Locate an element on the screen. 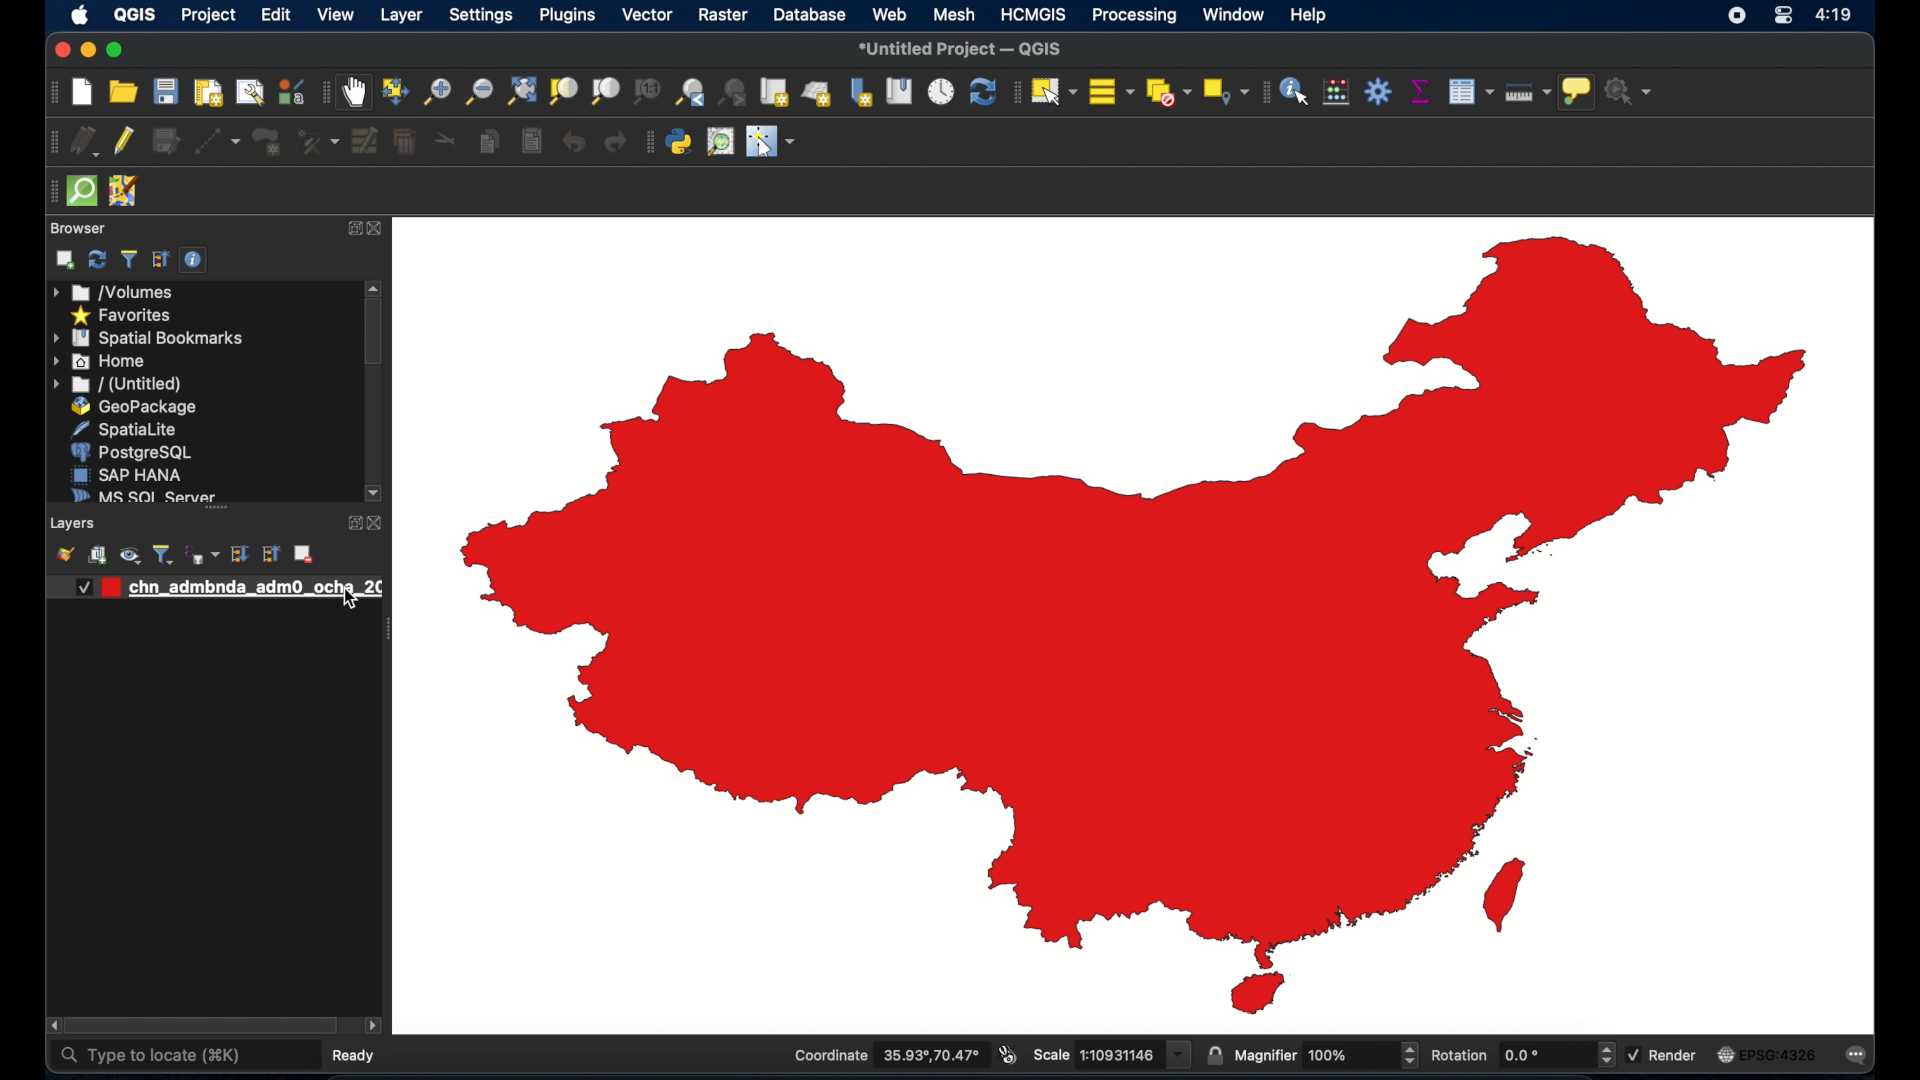 Image resolution: width=1920 pixels, height=1080 pixels. selection toolbar is located at coordinates (1011, 94).